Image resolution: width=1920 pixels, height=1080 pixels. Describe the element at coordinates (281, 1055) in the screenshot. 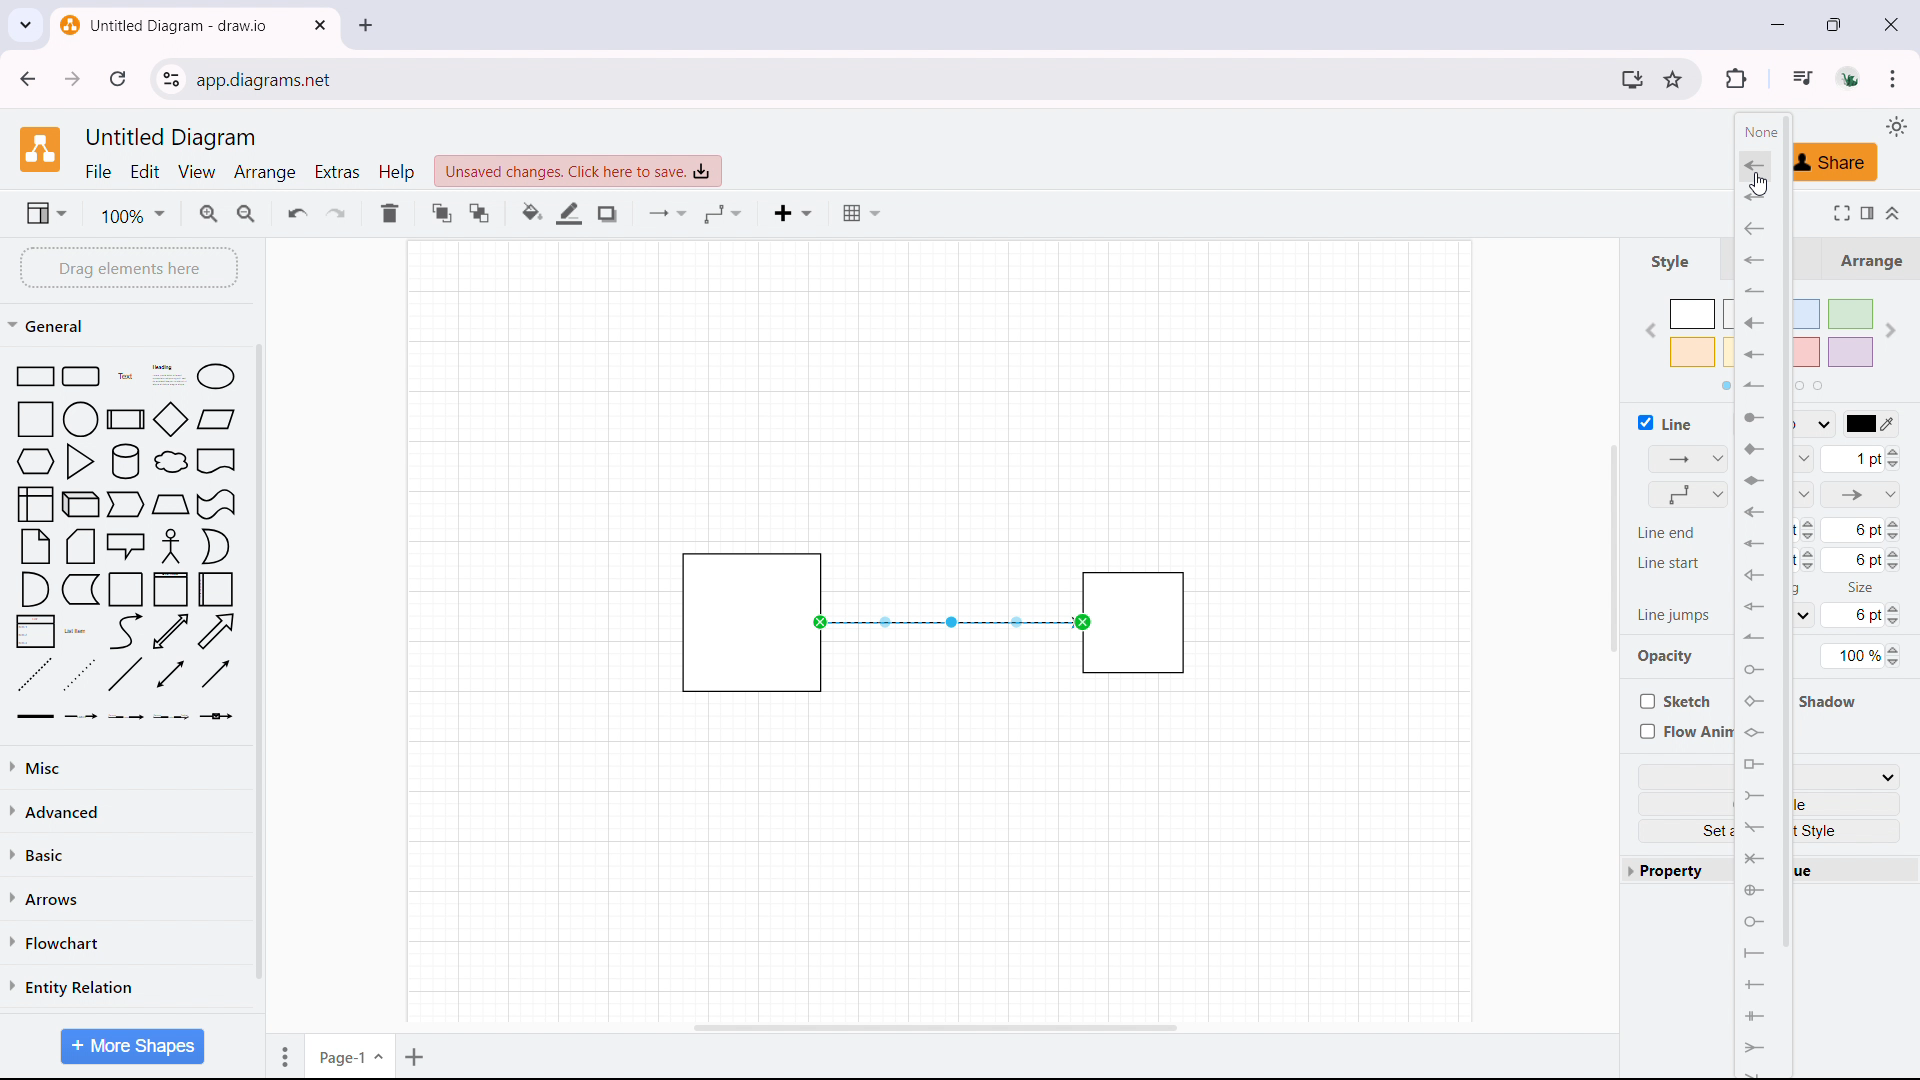

I see `move` at that location.